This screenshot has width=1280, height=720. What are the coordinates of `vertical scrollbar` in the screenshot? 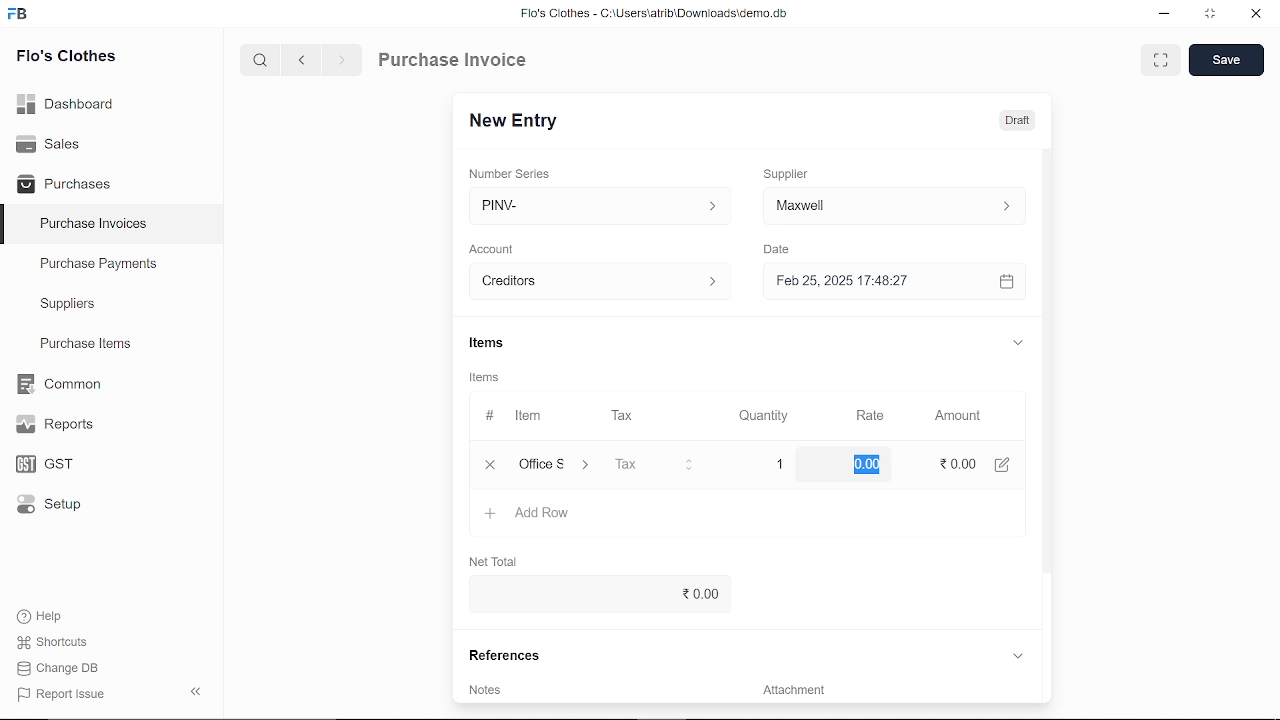 It's located at (1045, 360).